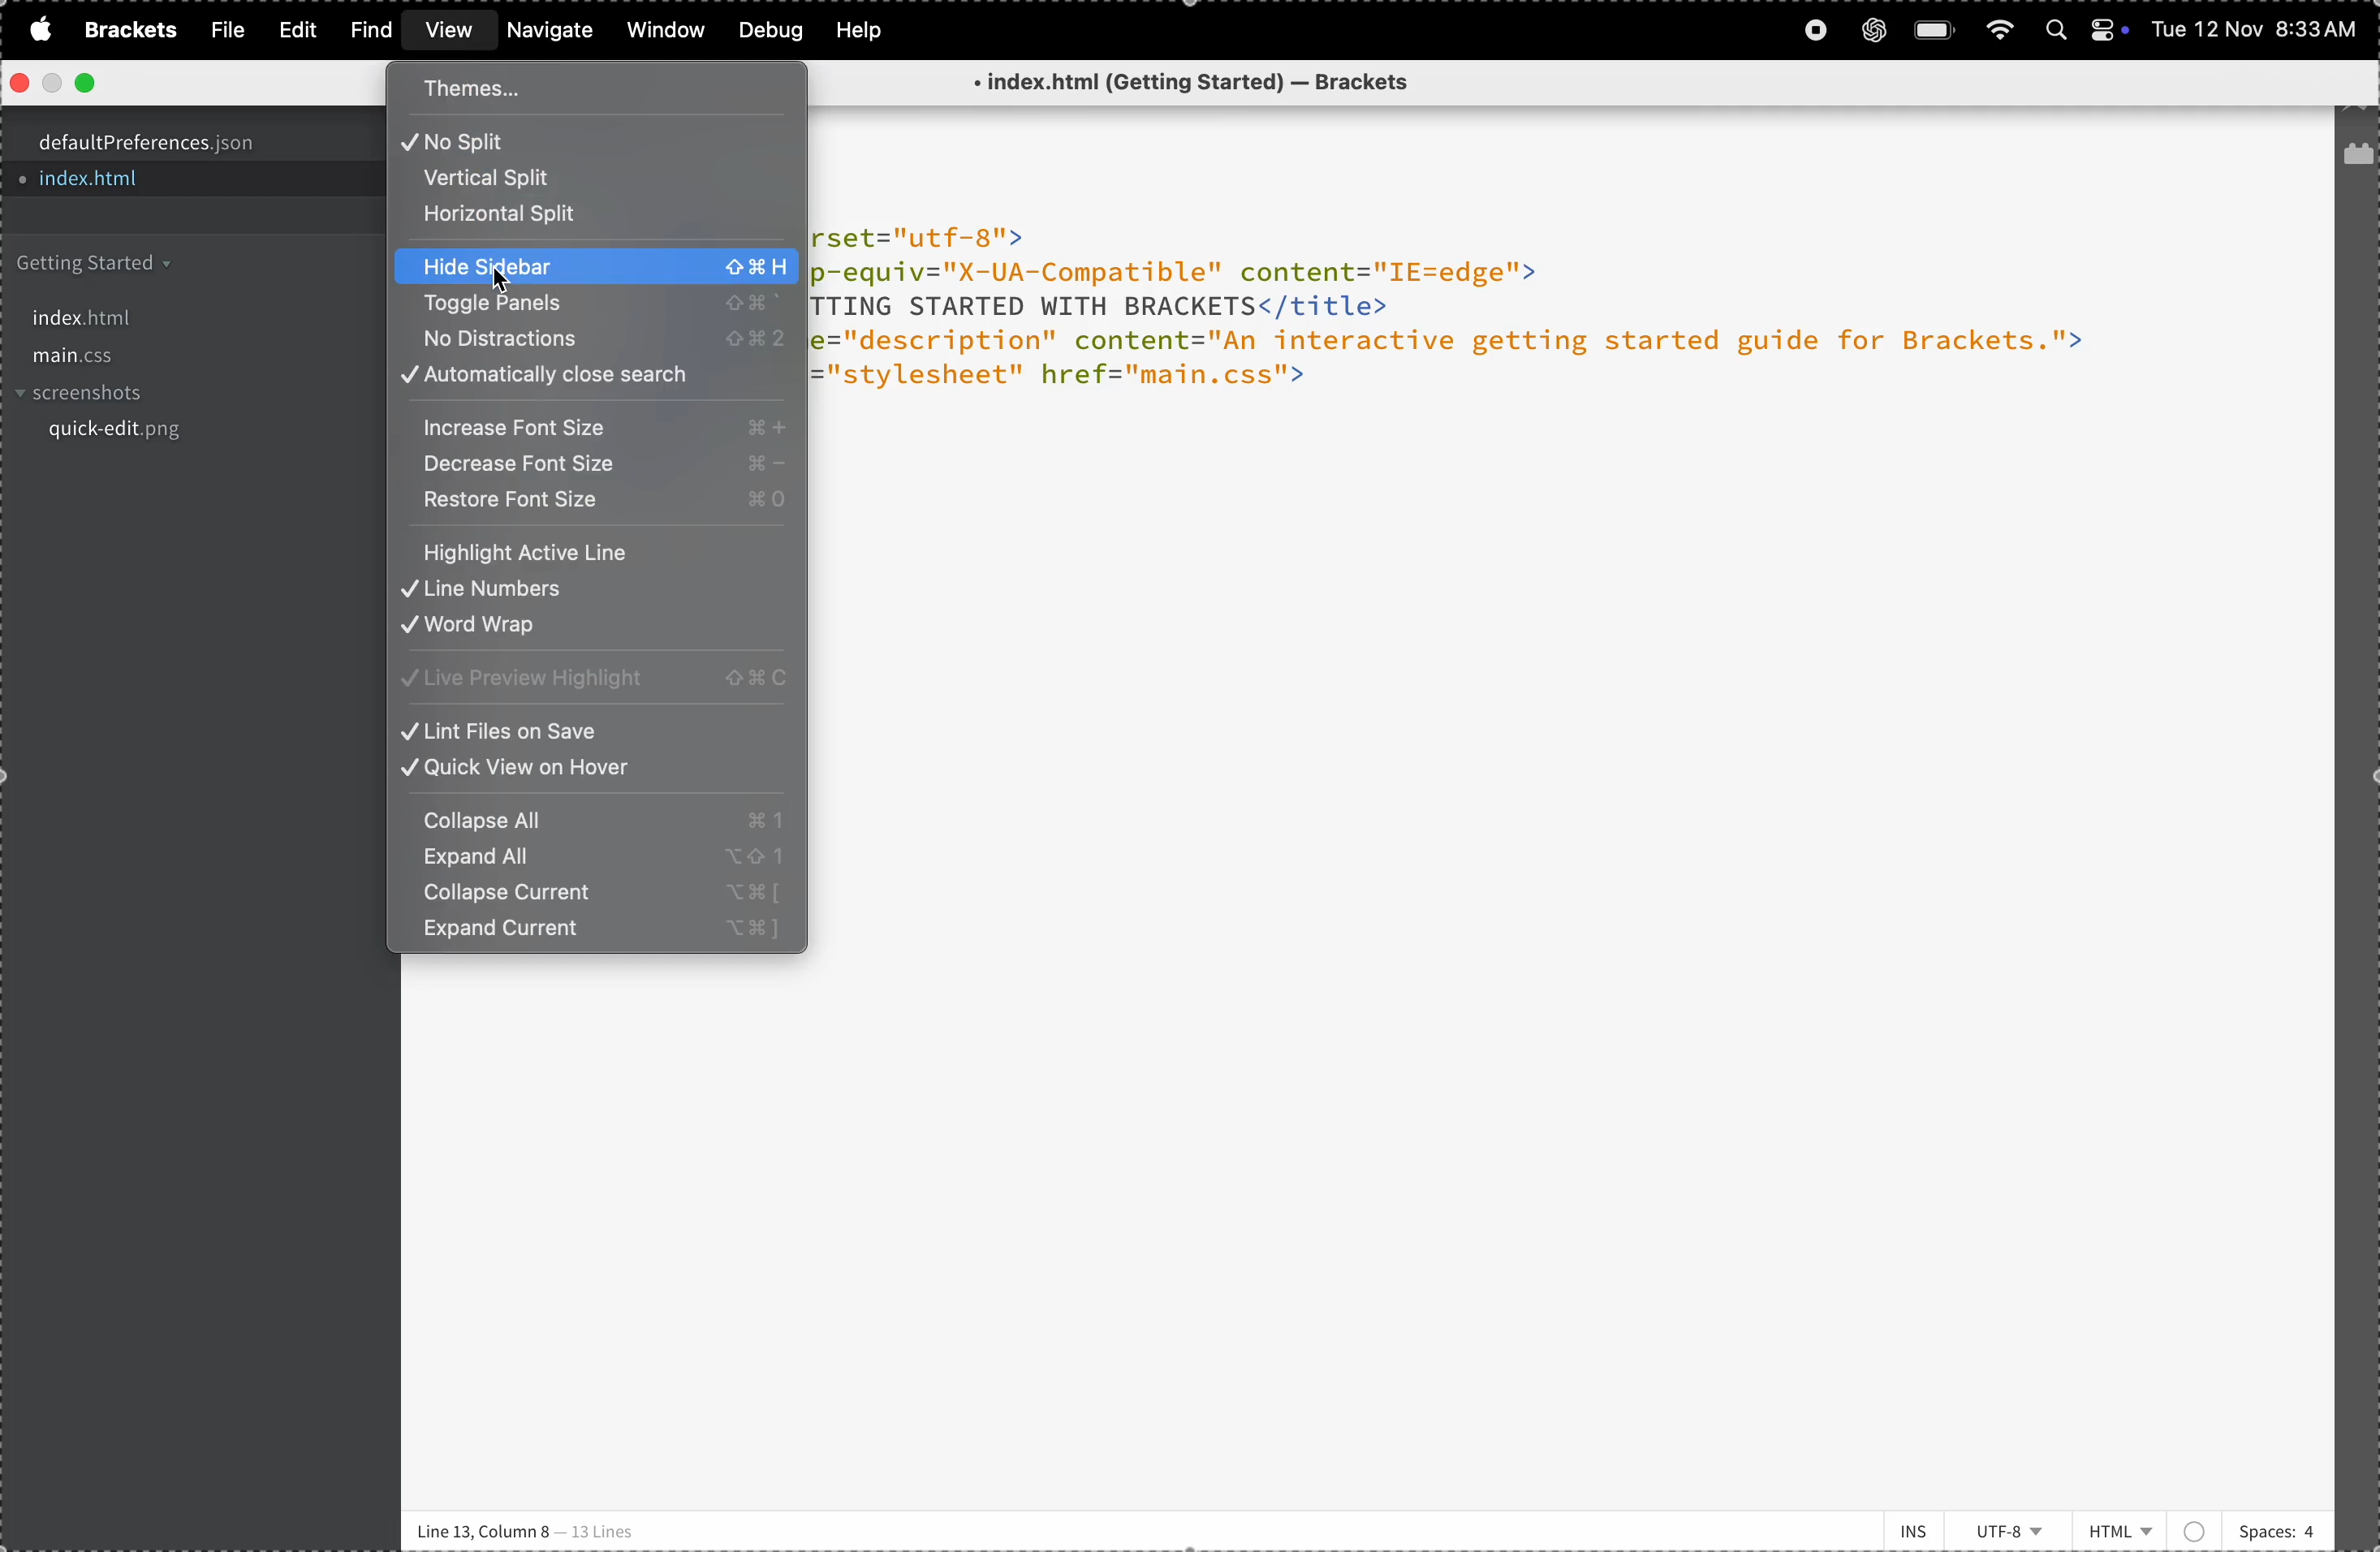 The height and width of the screenshot is (1552, 2380). What do you see at coordinates (2145, 1525) in the screenshot?
I see `html ` at bounding box center [2145, 1525].